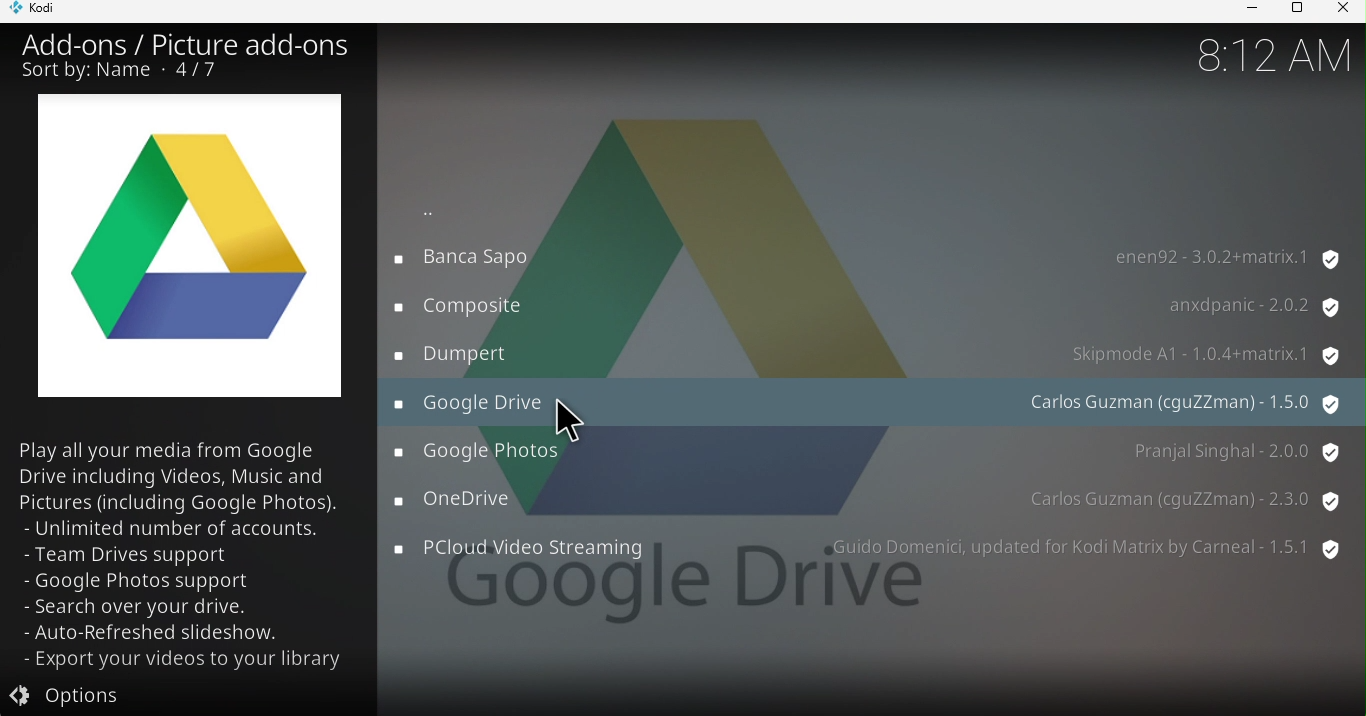  Describe the element at coordinates (874, 400) in the screenshot. I see `Google drive` at that location.